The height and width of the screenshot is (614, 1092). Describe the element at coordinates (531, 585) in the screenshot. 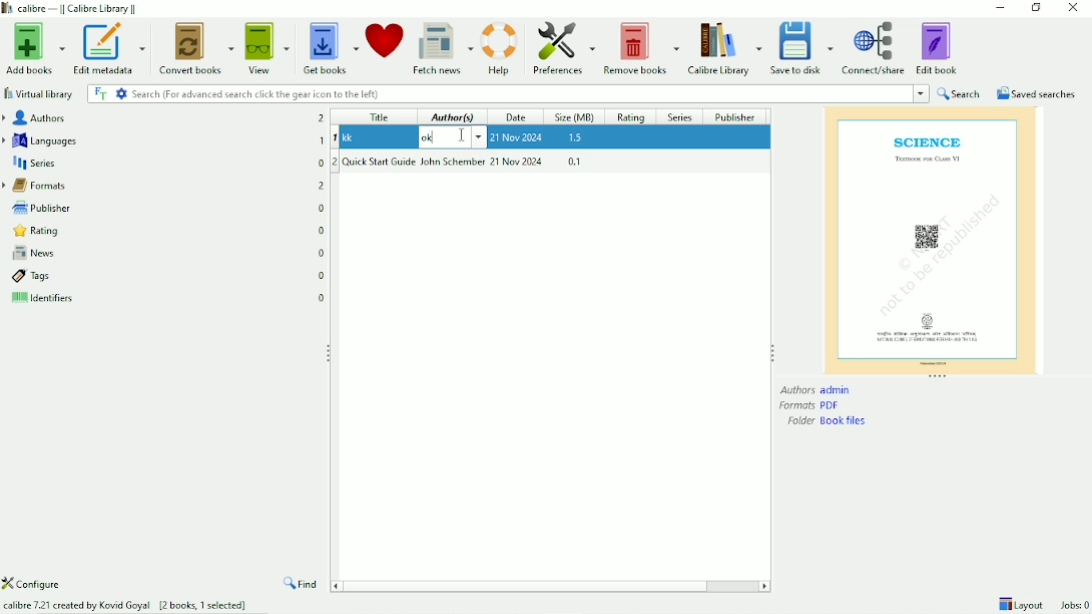

I see `Horizontal scrollbar` at that location.